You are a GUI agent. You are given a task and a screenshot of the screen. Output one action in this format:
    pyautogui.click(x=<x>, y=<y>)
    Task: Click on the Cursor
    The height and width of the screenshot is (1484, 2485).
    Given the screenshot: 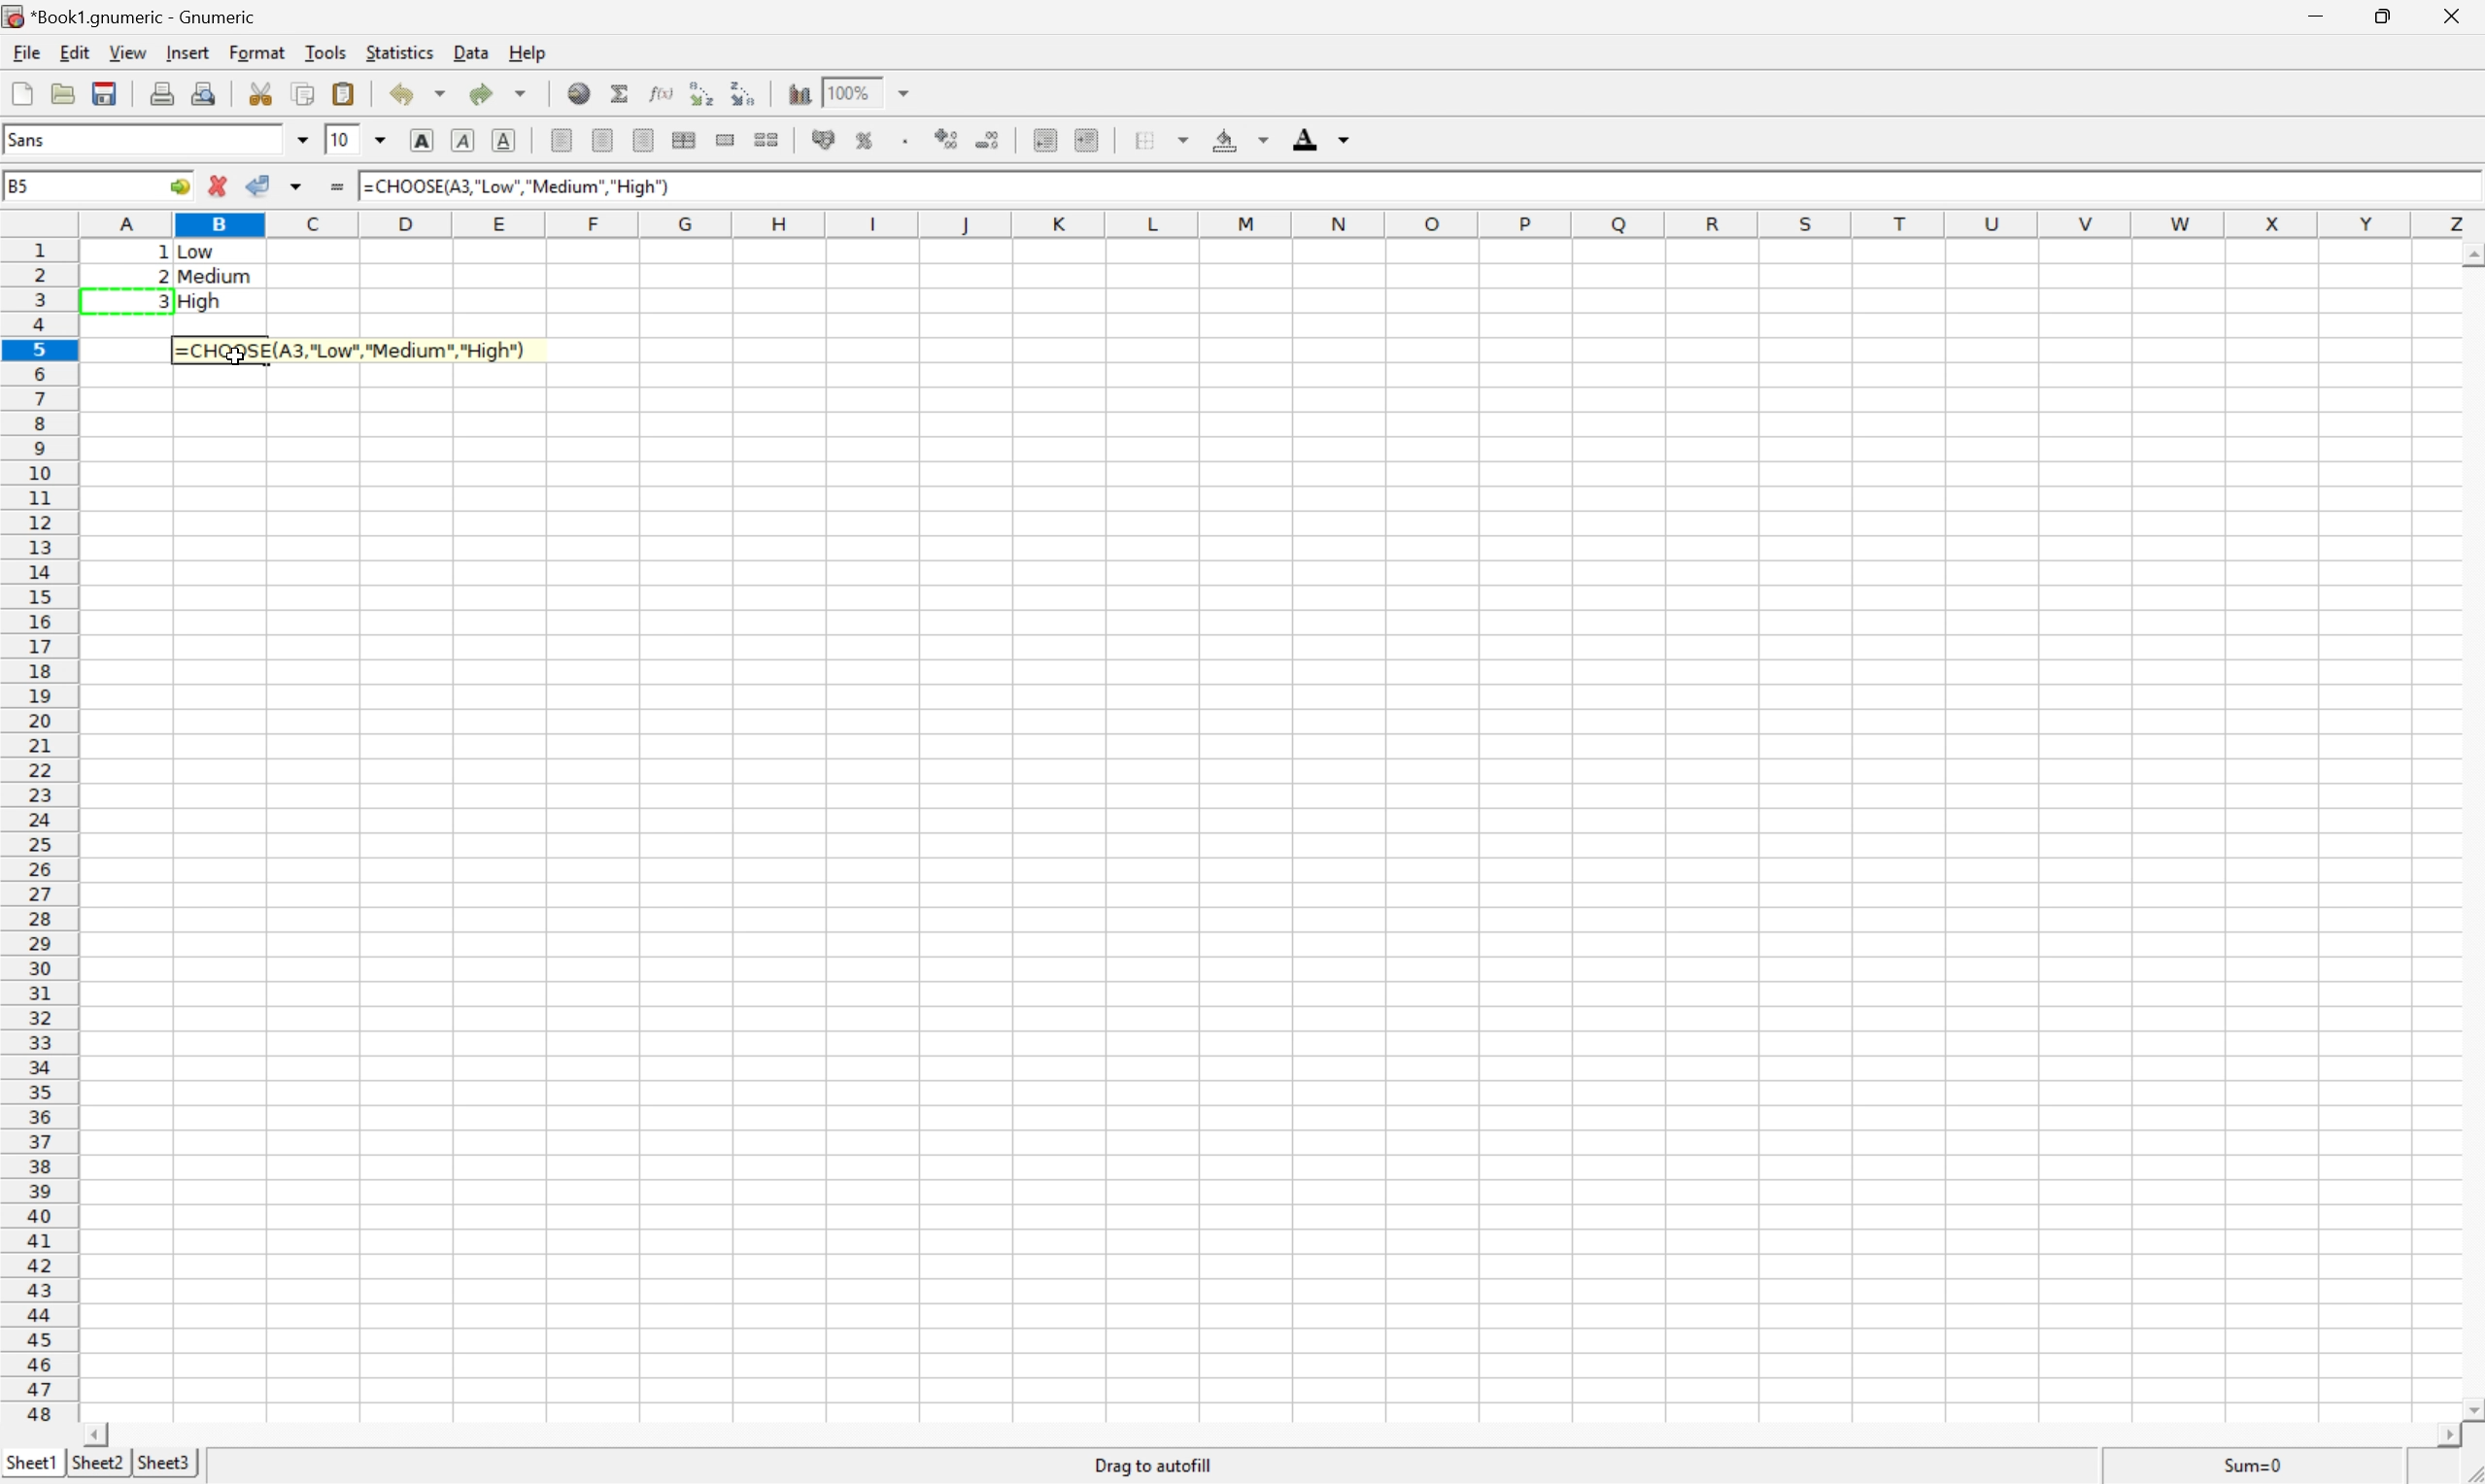 What is the action you would take?
    pyautogui.click(x=241, y=352)
    